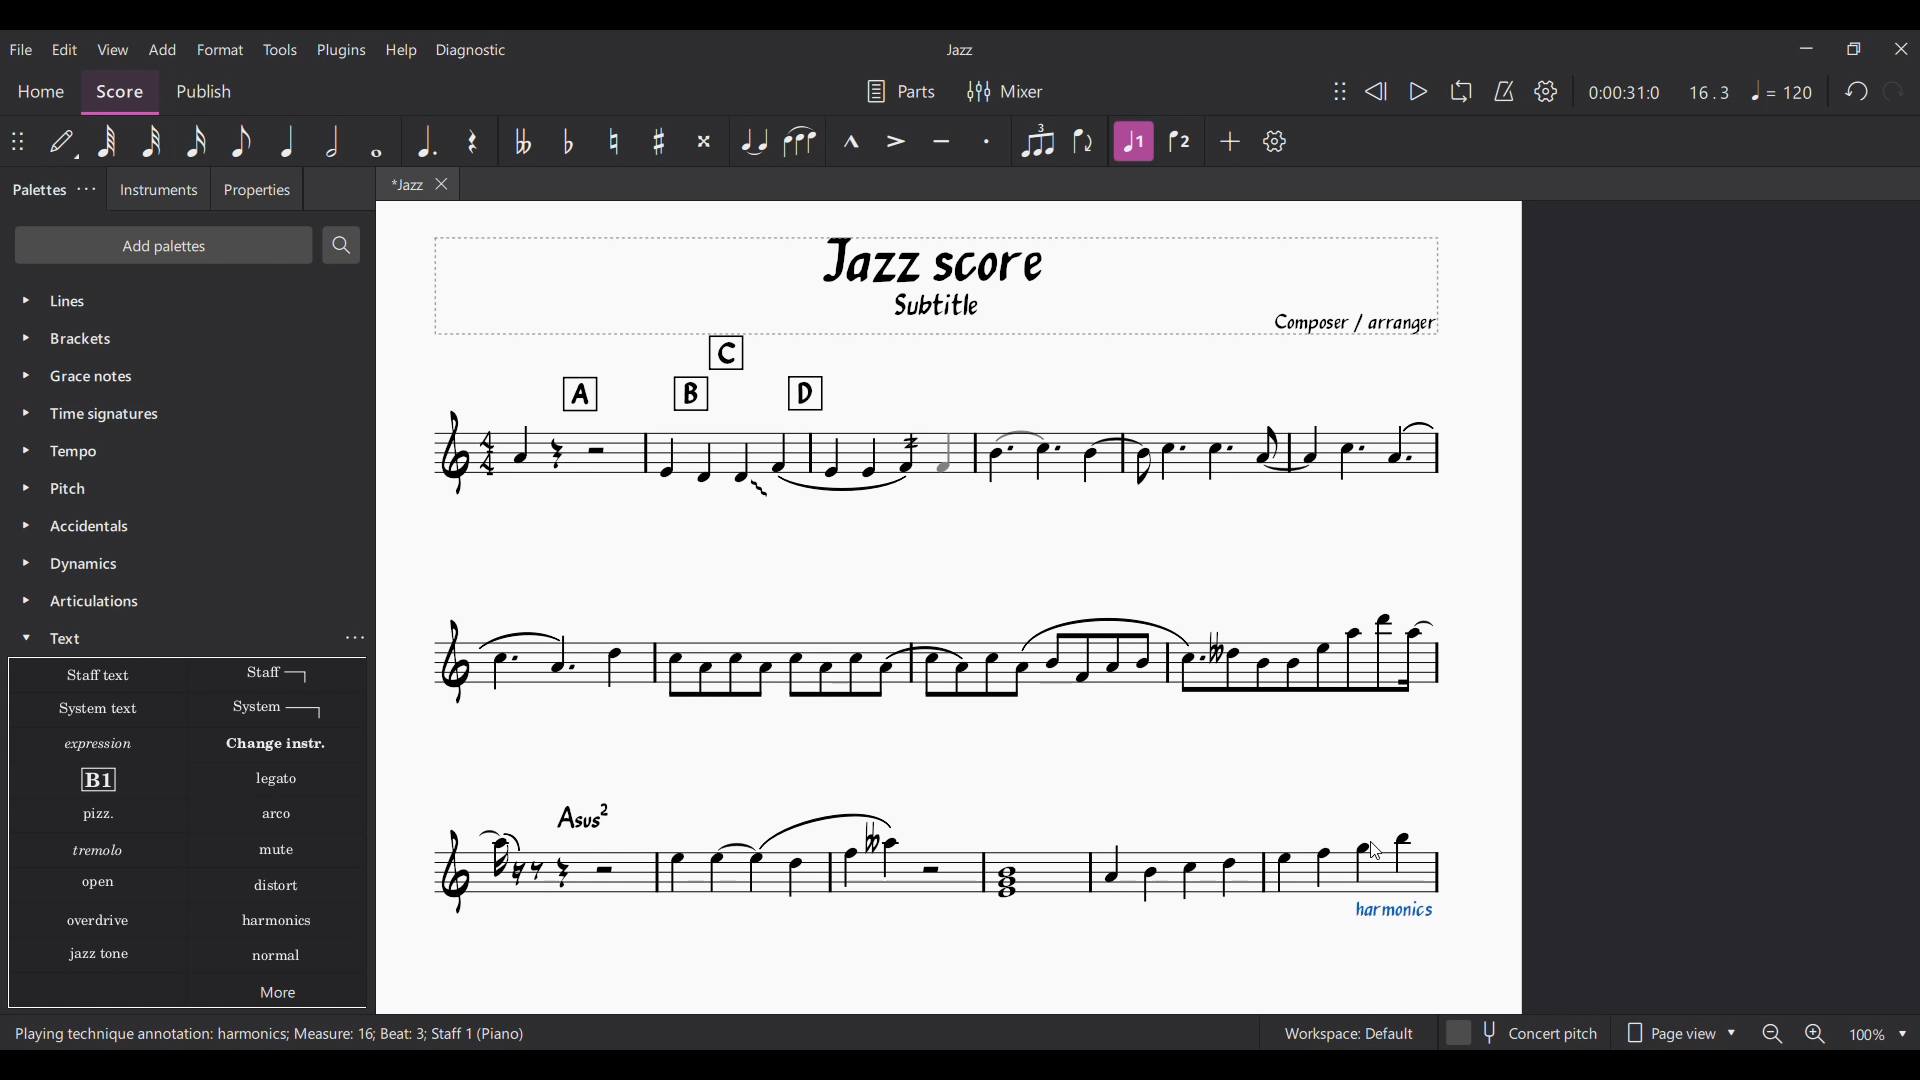  Describe the element at coordinates (471, 51) in the screenshot. I see `Diagnostic menu` at that location.